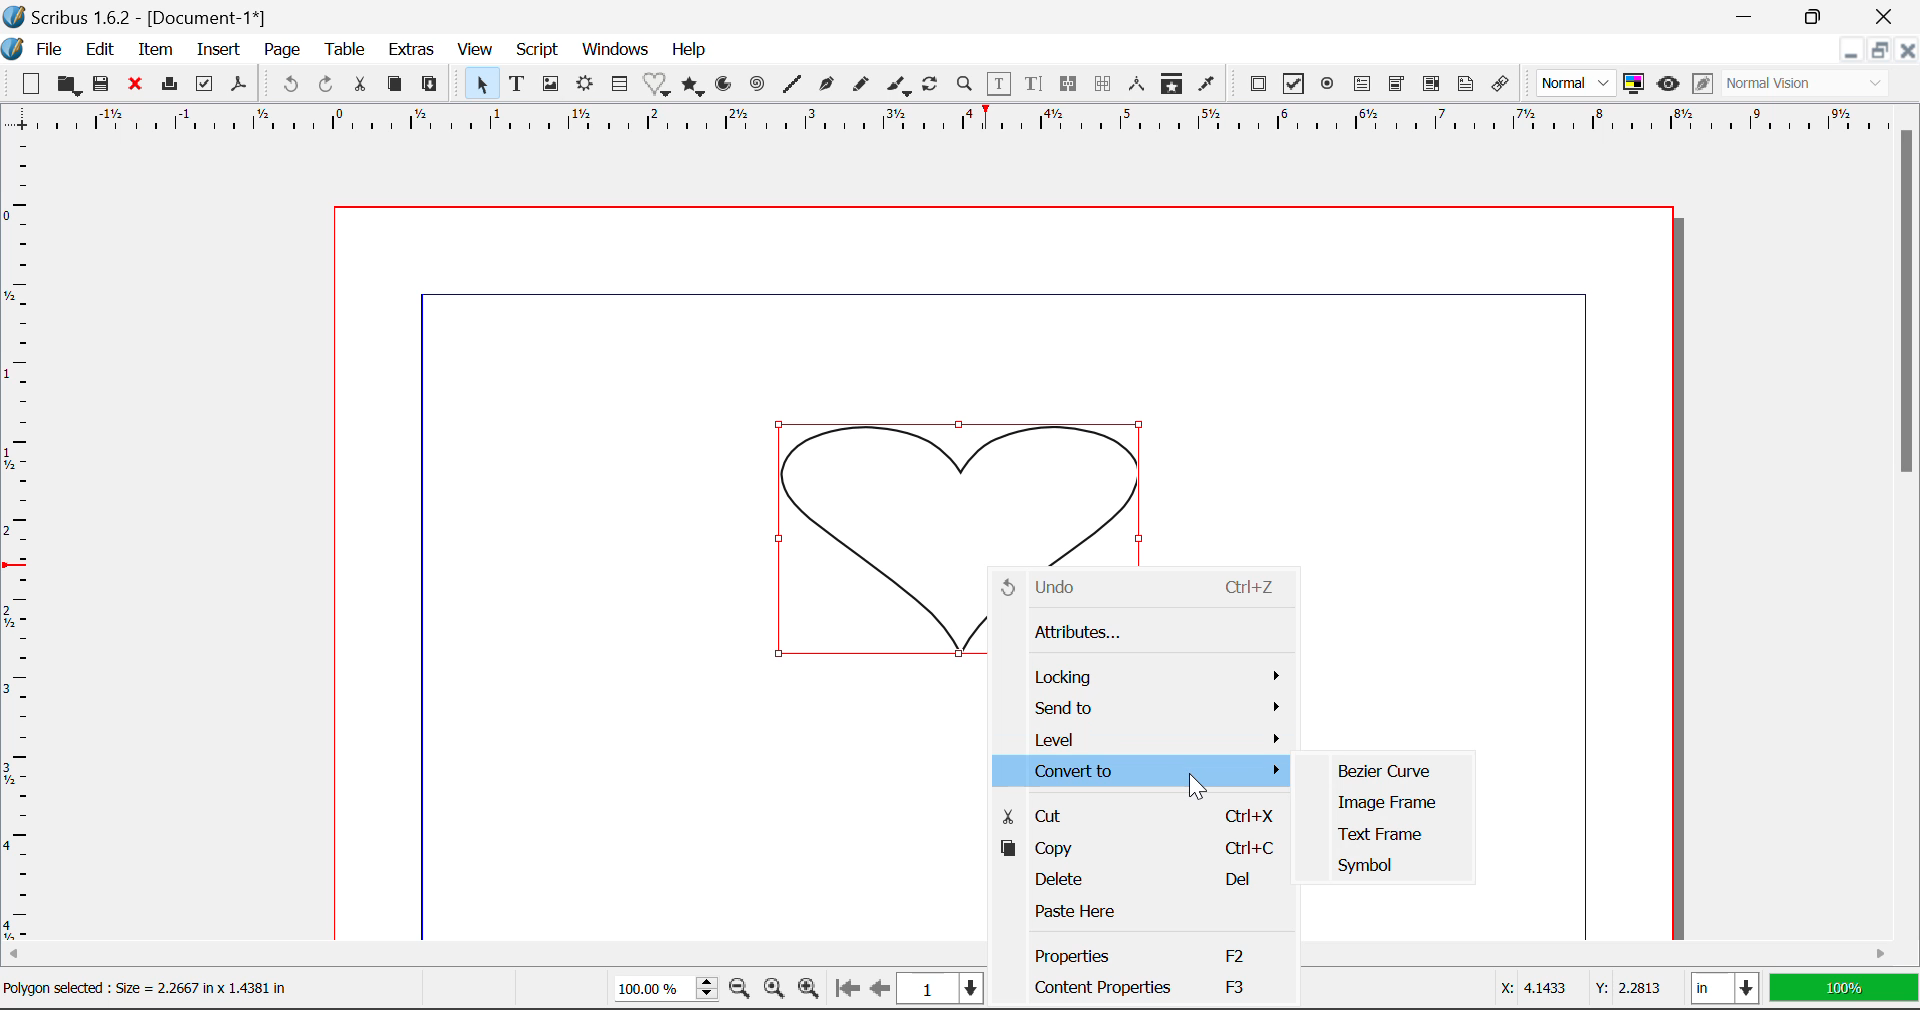  Describe the element at coordinates (1140, 849) in the screenshot. I see `Copy` at that location.